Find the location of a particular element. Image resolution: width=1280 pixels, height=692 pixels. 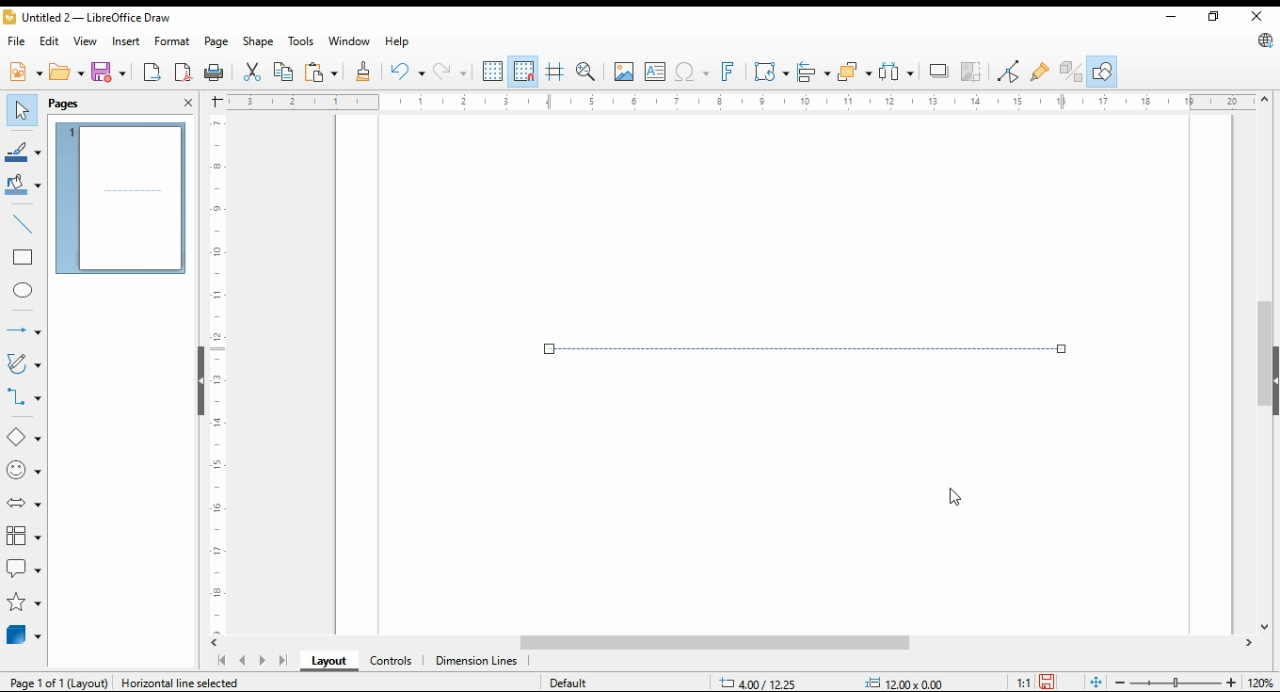

save is located at coordinates (107, 71).